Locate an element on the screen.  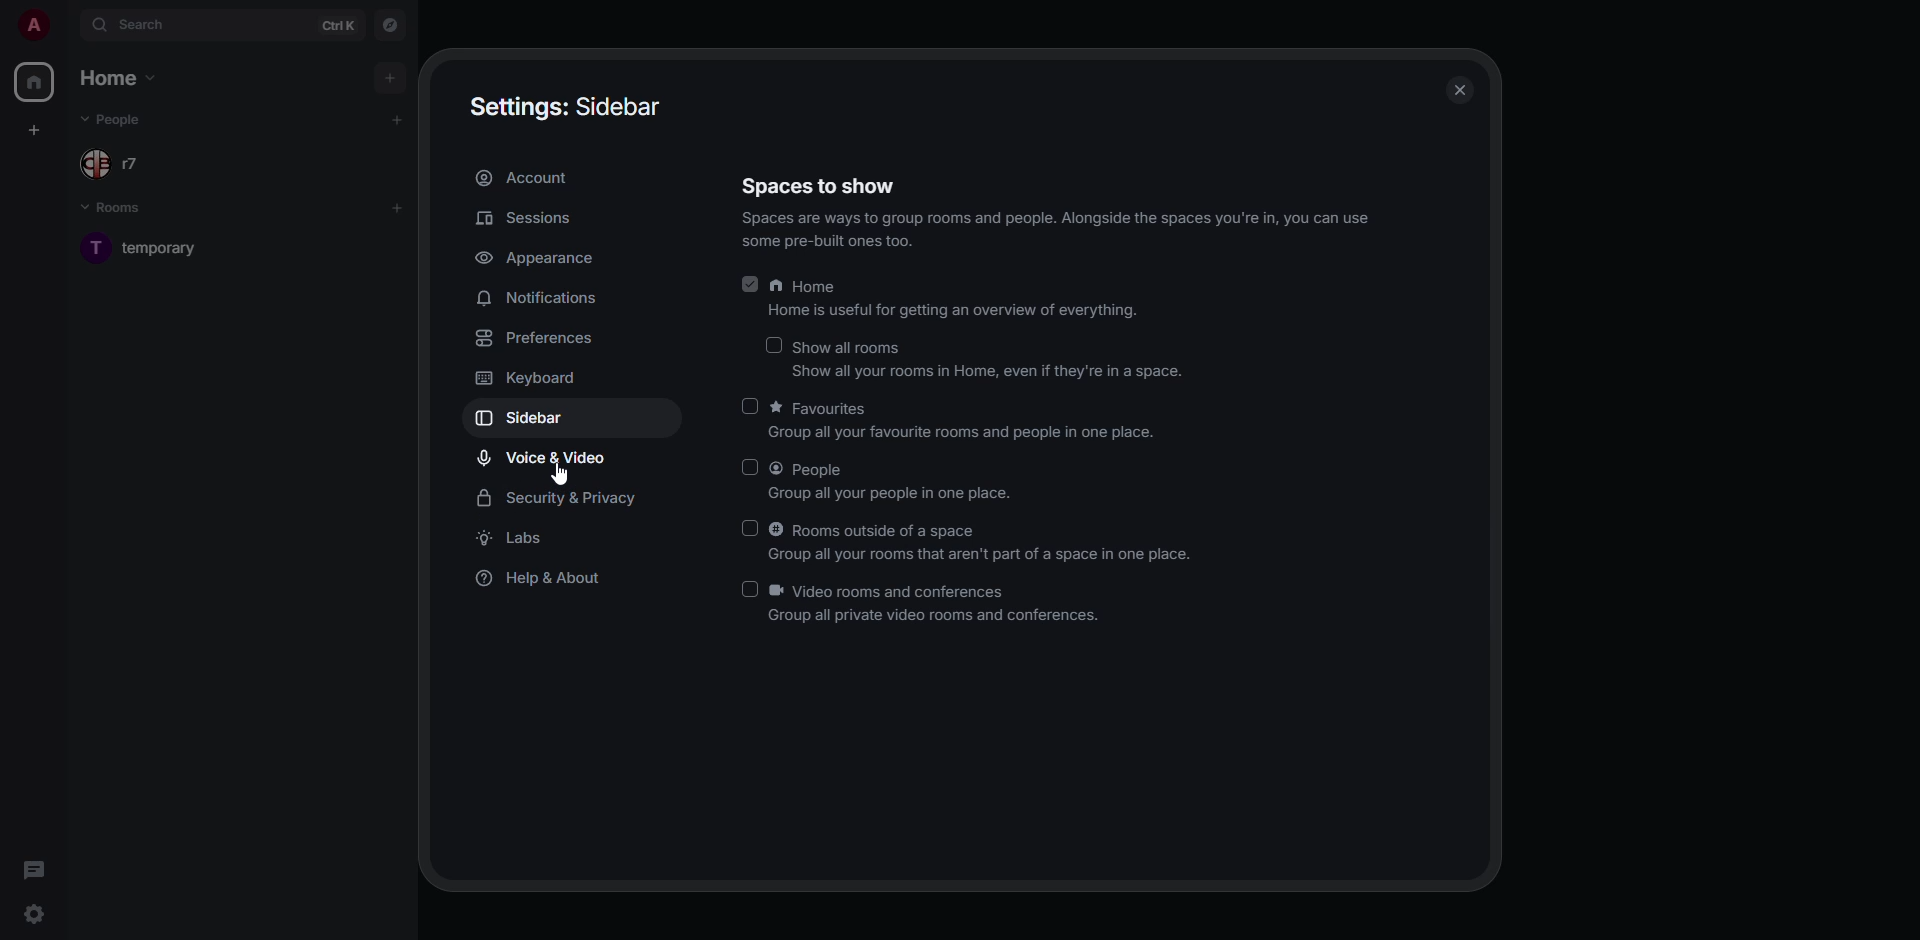
click to enable is located at coordinates (753, 527).